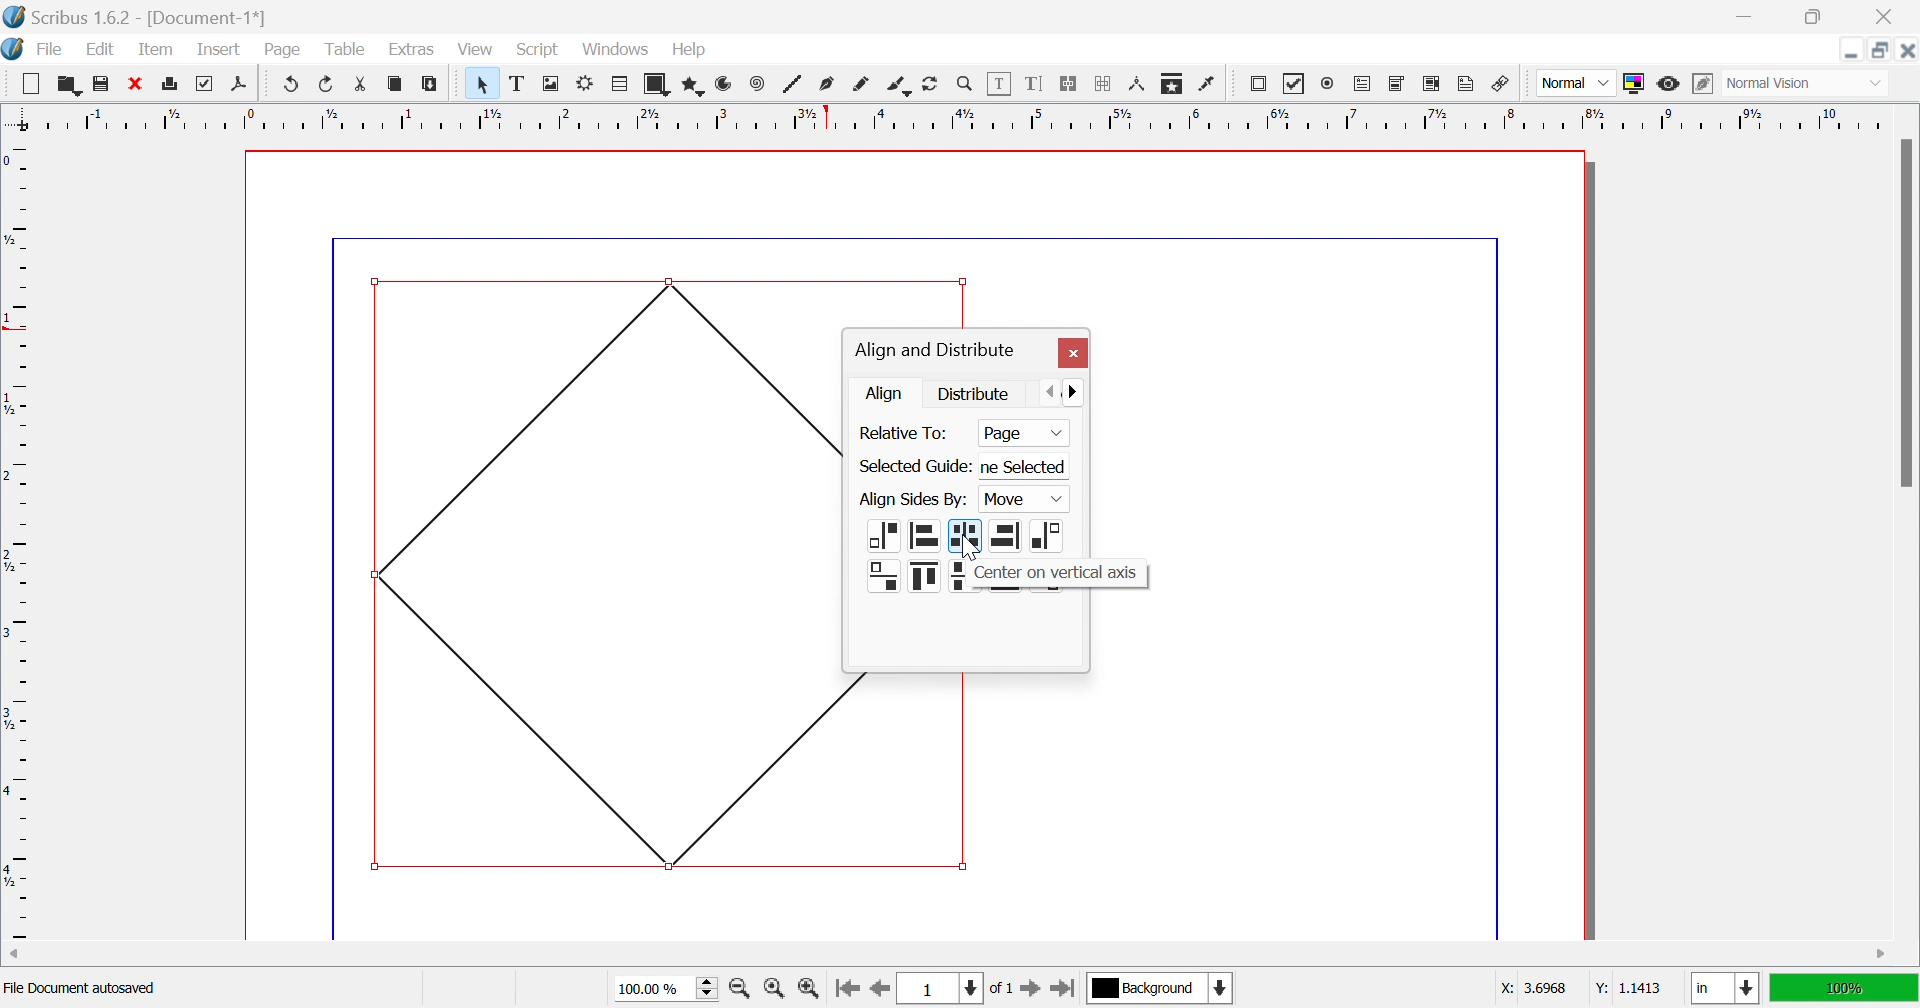 This screenshot has width=1920, height=1008. I want to click on New, so click(30, 84).